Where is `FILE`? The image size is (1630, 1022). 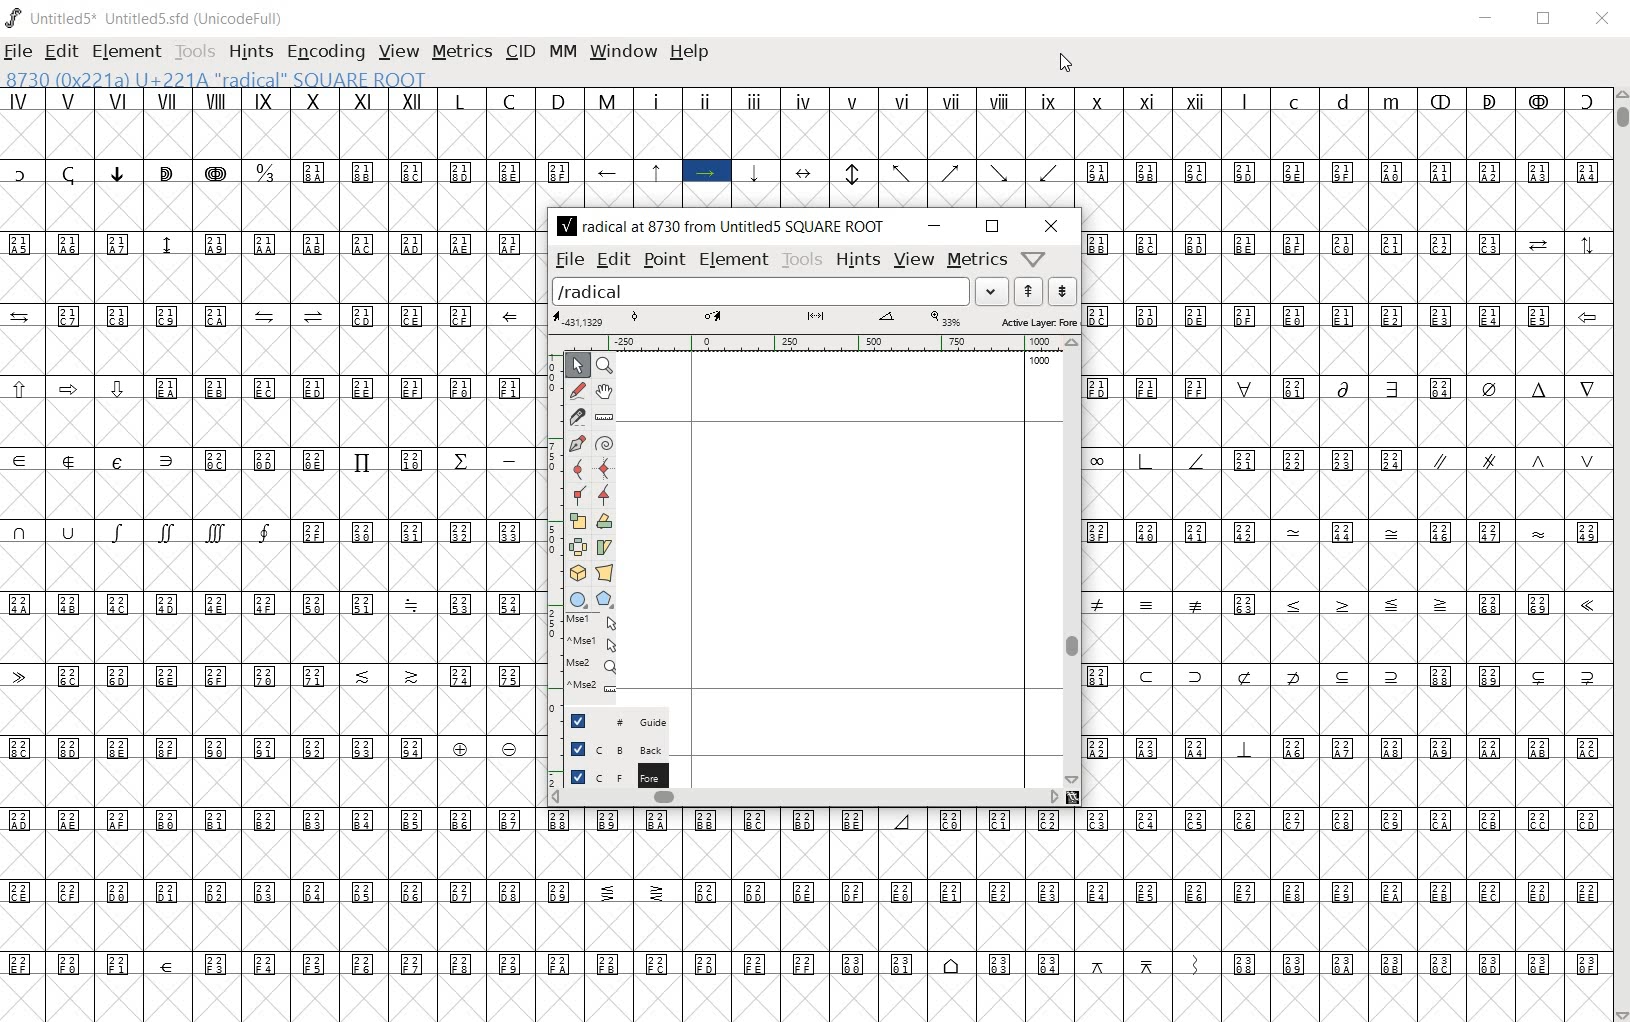 FILE is located at coordinates (18, 54).